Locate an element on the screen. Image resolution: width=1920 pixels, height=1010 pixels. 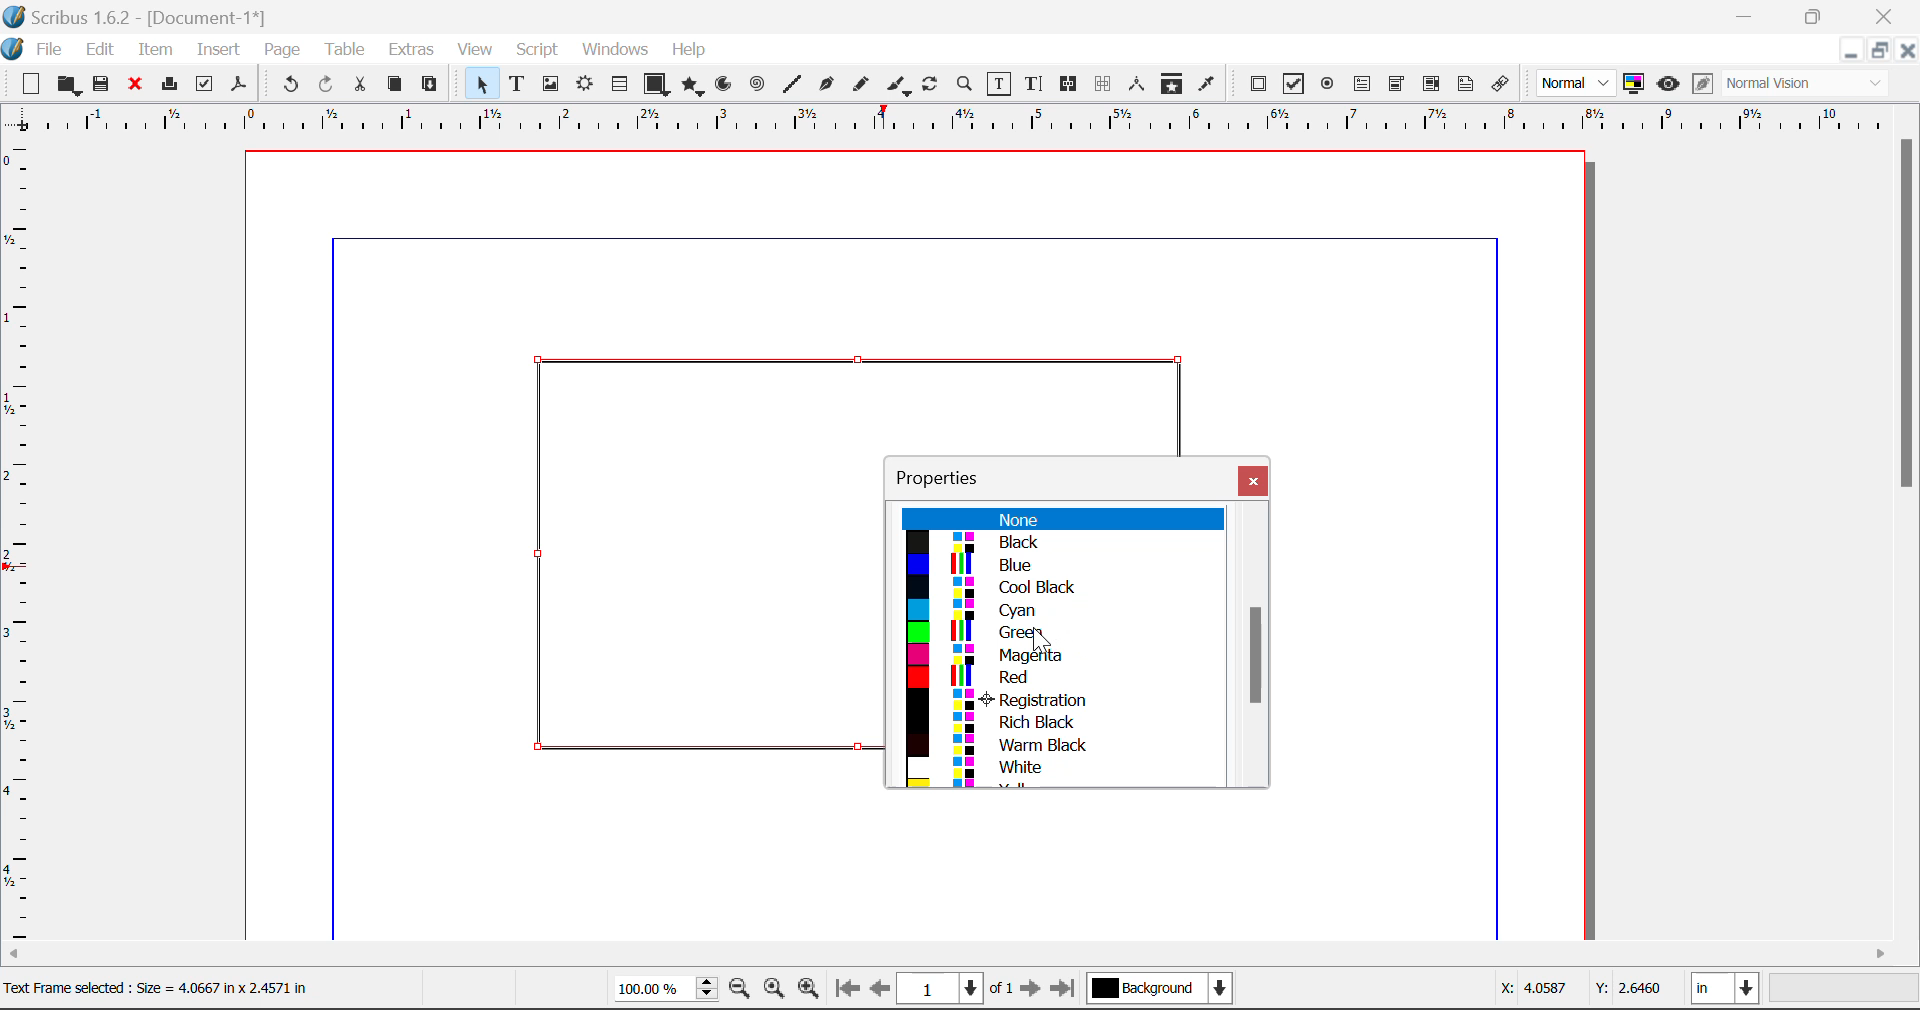
Measurement Units is located at coordinates (1727, 991).